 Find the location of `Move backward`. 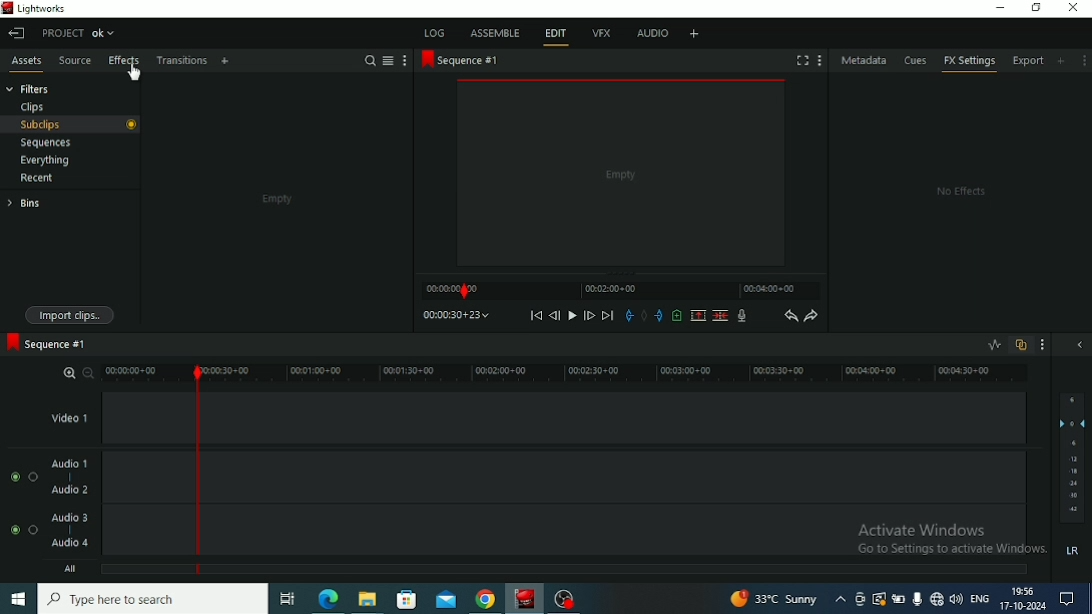

Move backward is located at coordinates (536, 315).